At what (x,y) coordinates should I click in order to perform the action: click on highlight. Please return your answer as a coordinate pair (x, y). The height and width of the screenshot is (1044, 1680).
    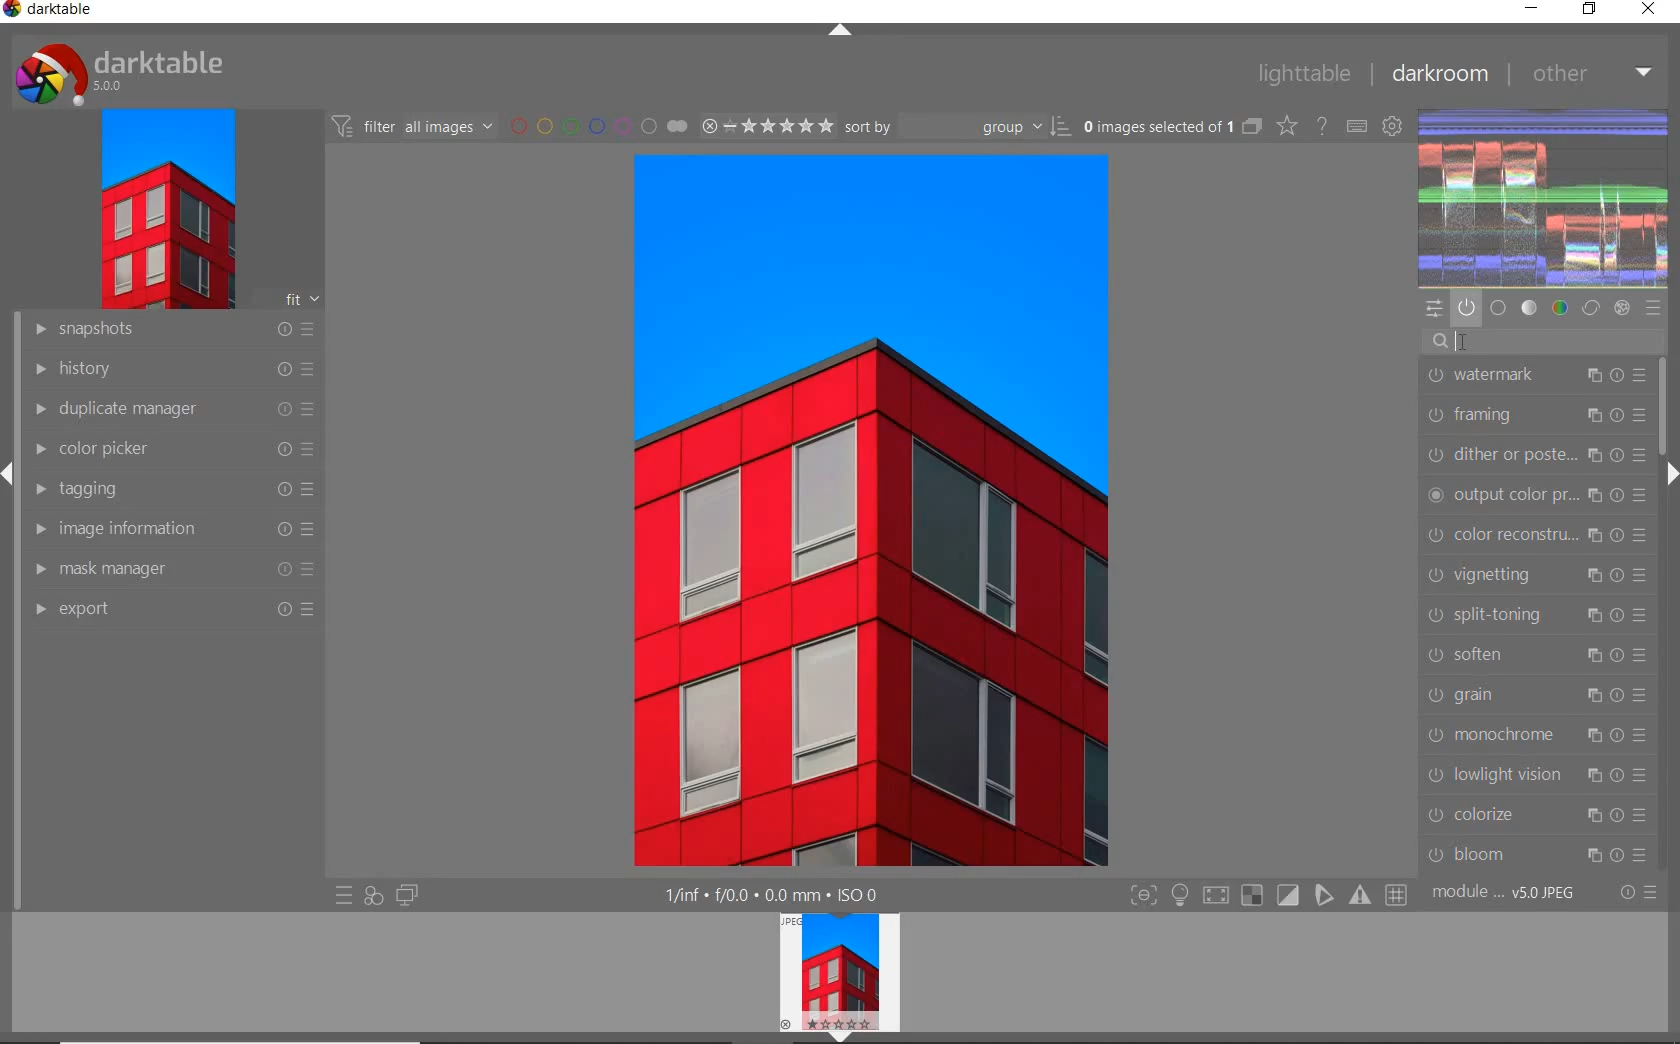
    Looking at the image, I should click on (1182, 899).